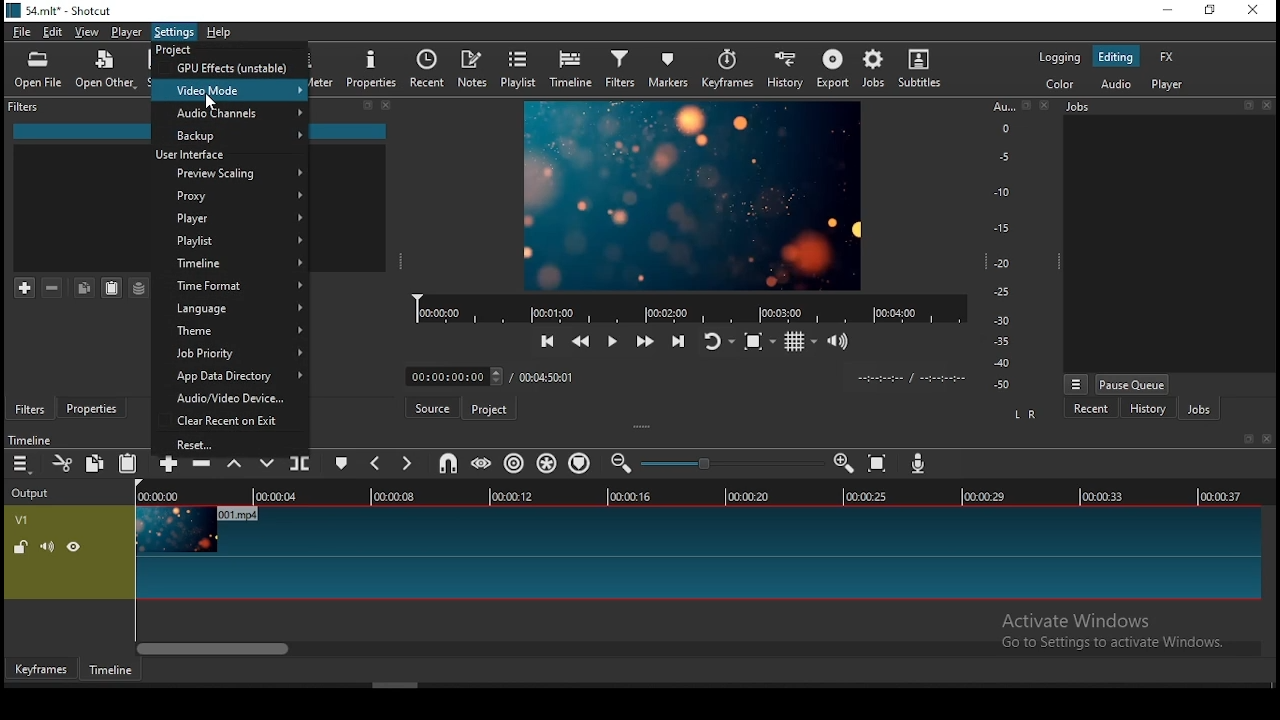  Describe the element at coordinates (846, 463) in the screenshot. I see `zoom timeline out` at that location.